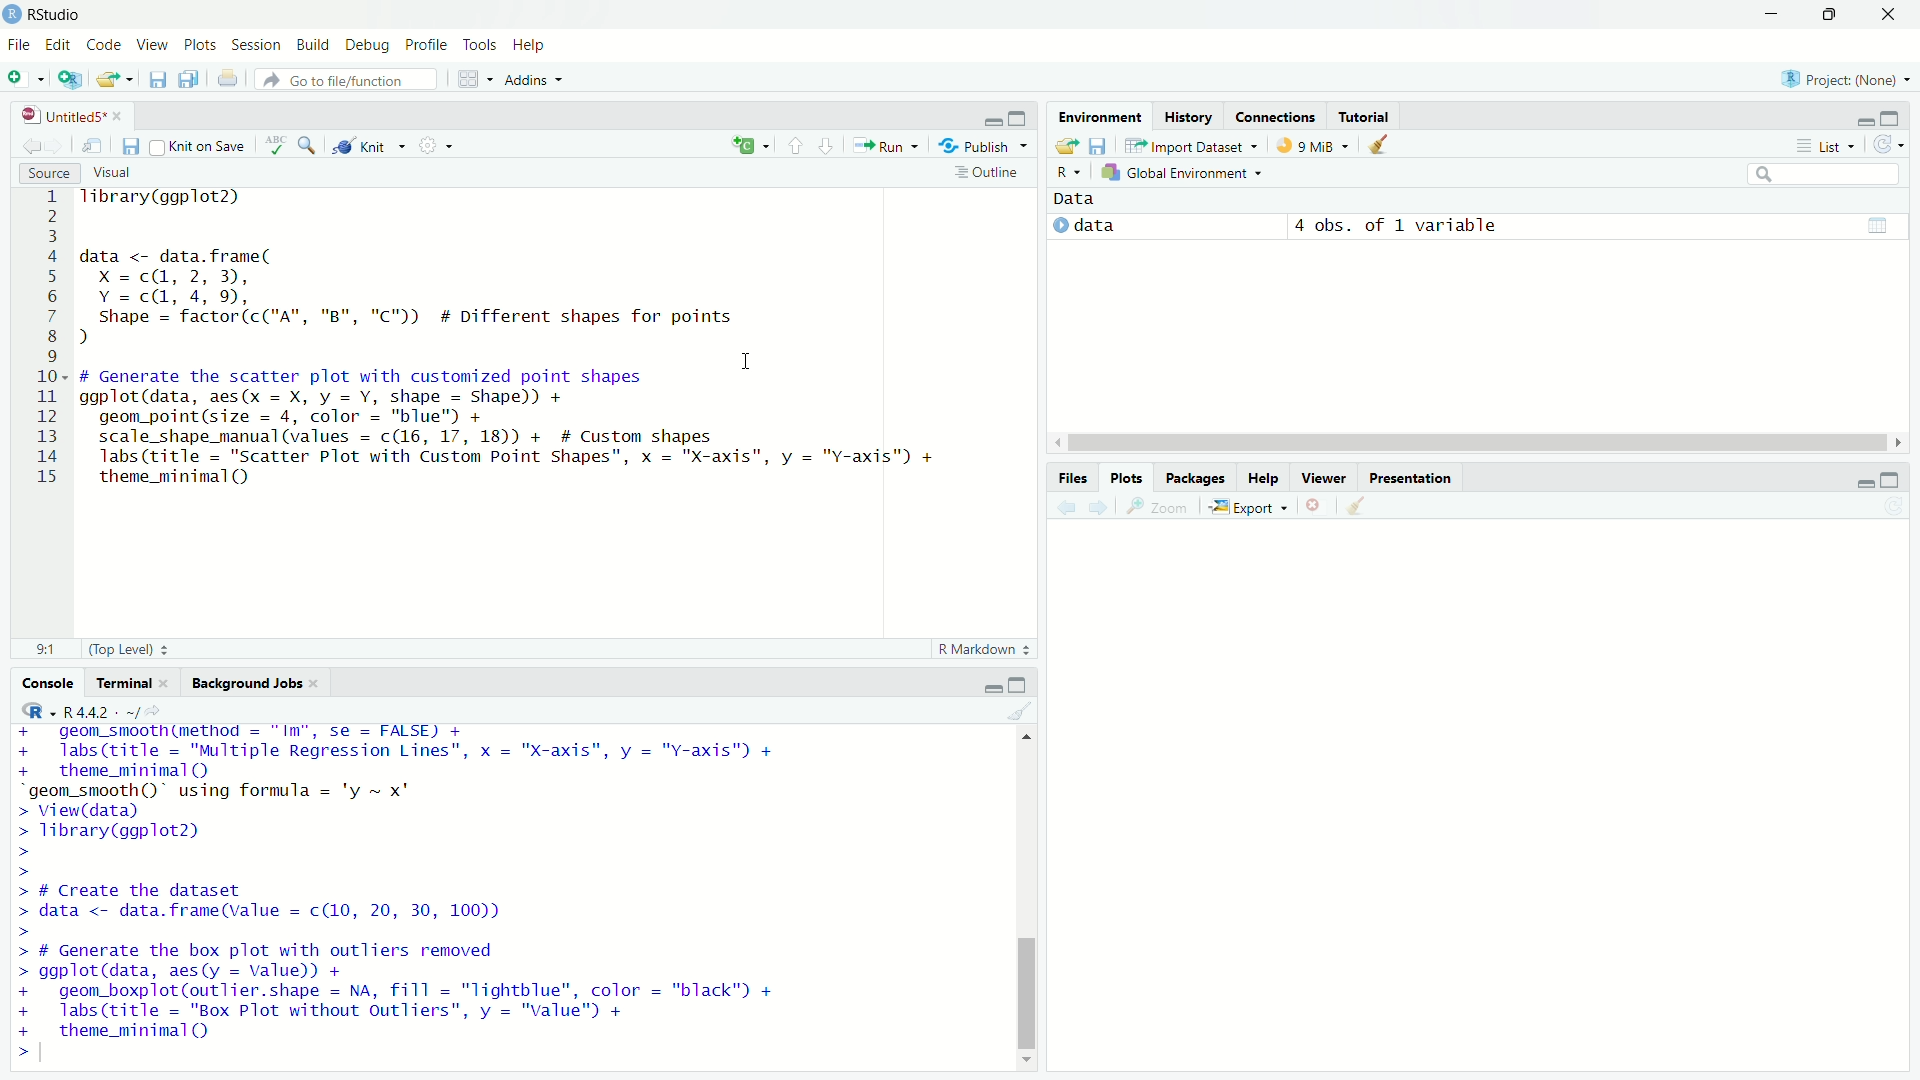 The image size is (1920, 1080). Describe the element at coordinates (425, 44) in the screenshot. I see `Profile` at that location.